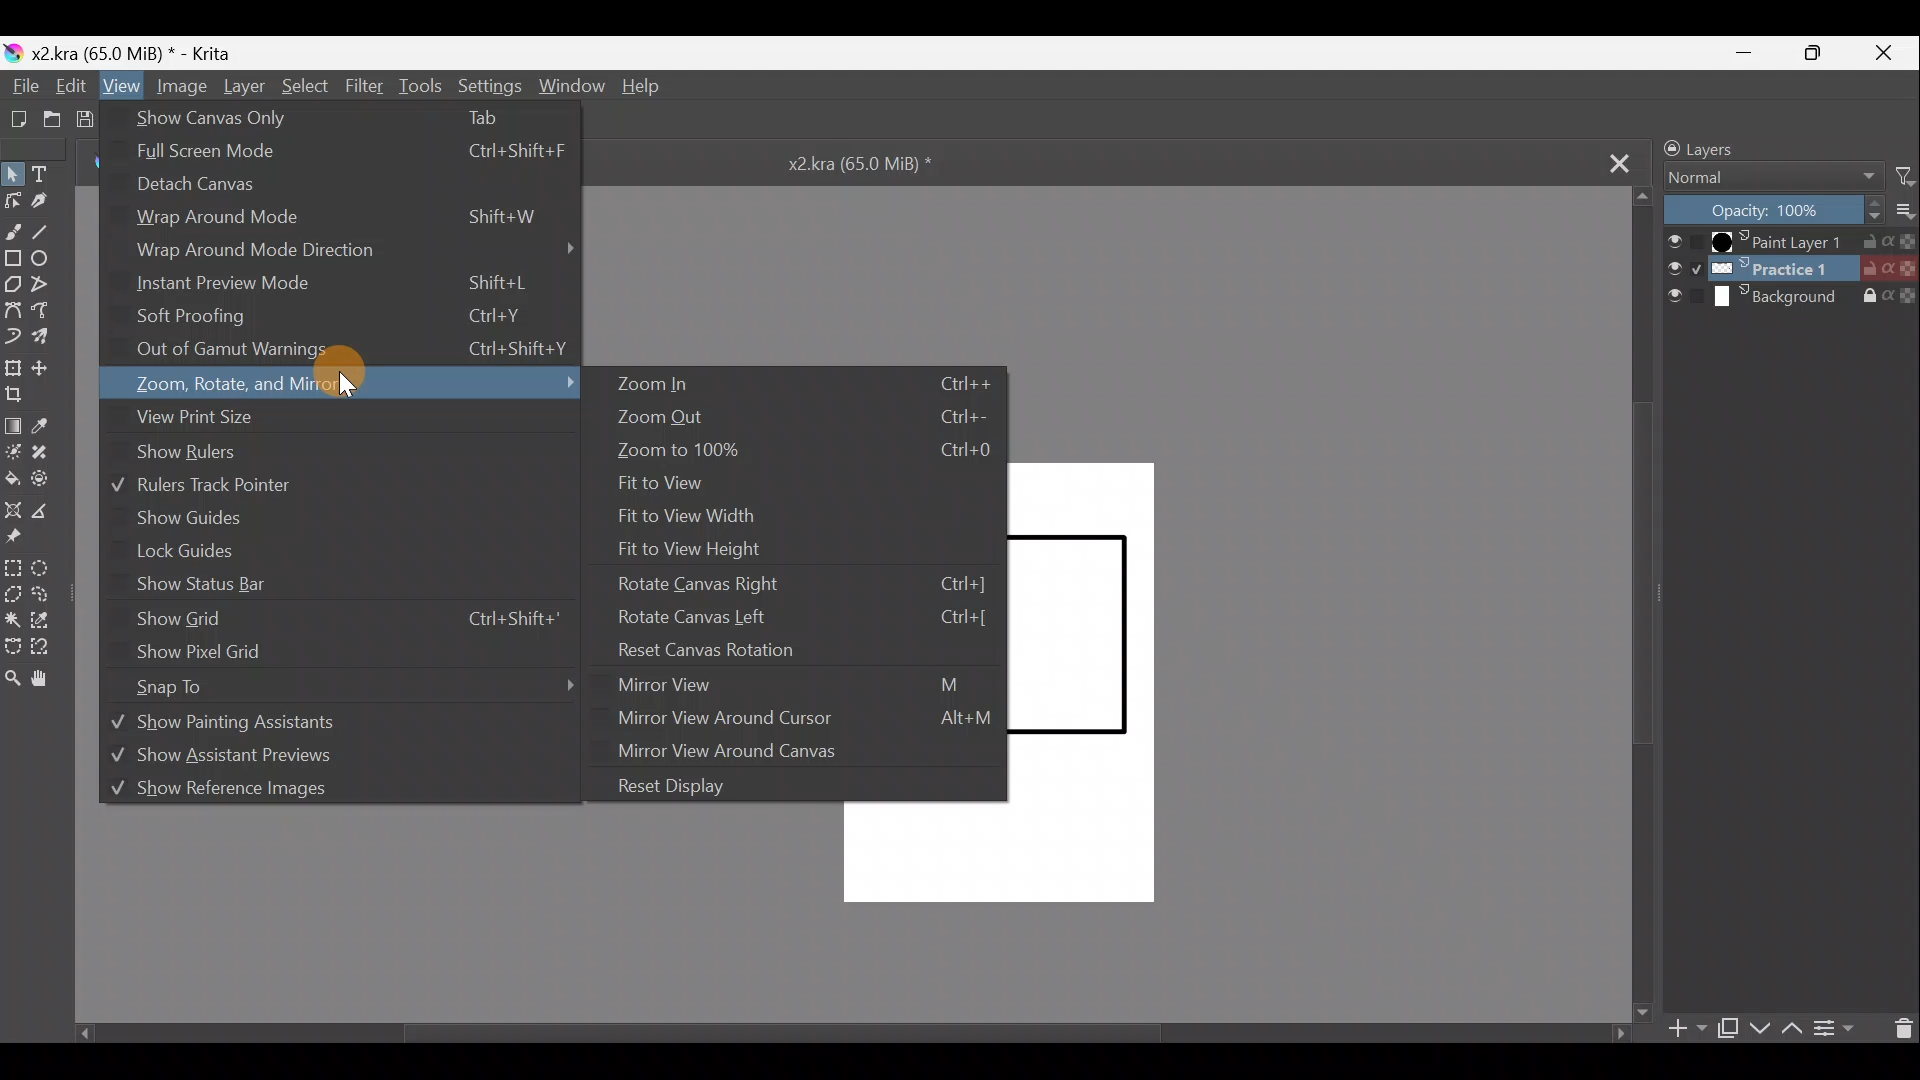  What do you see at coordinates (17, 452) in the screenshot?
I see `Colourise mask tool` at bounding box center [17, 452].